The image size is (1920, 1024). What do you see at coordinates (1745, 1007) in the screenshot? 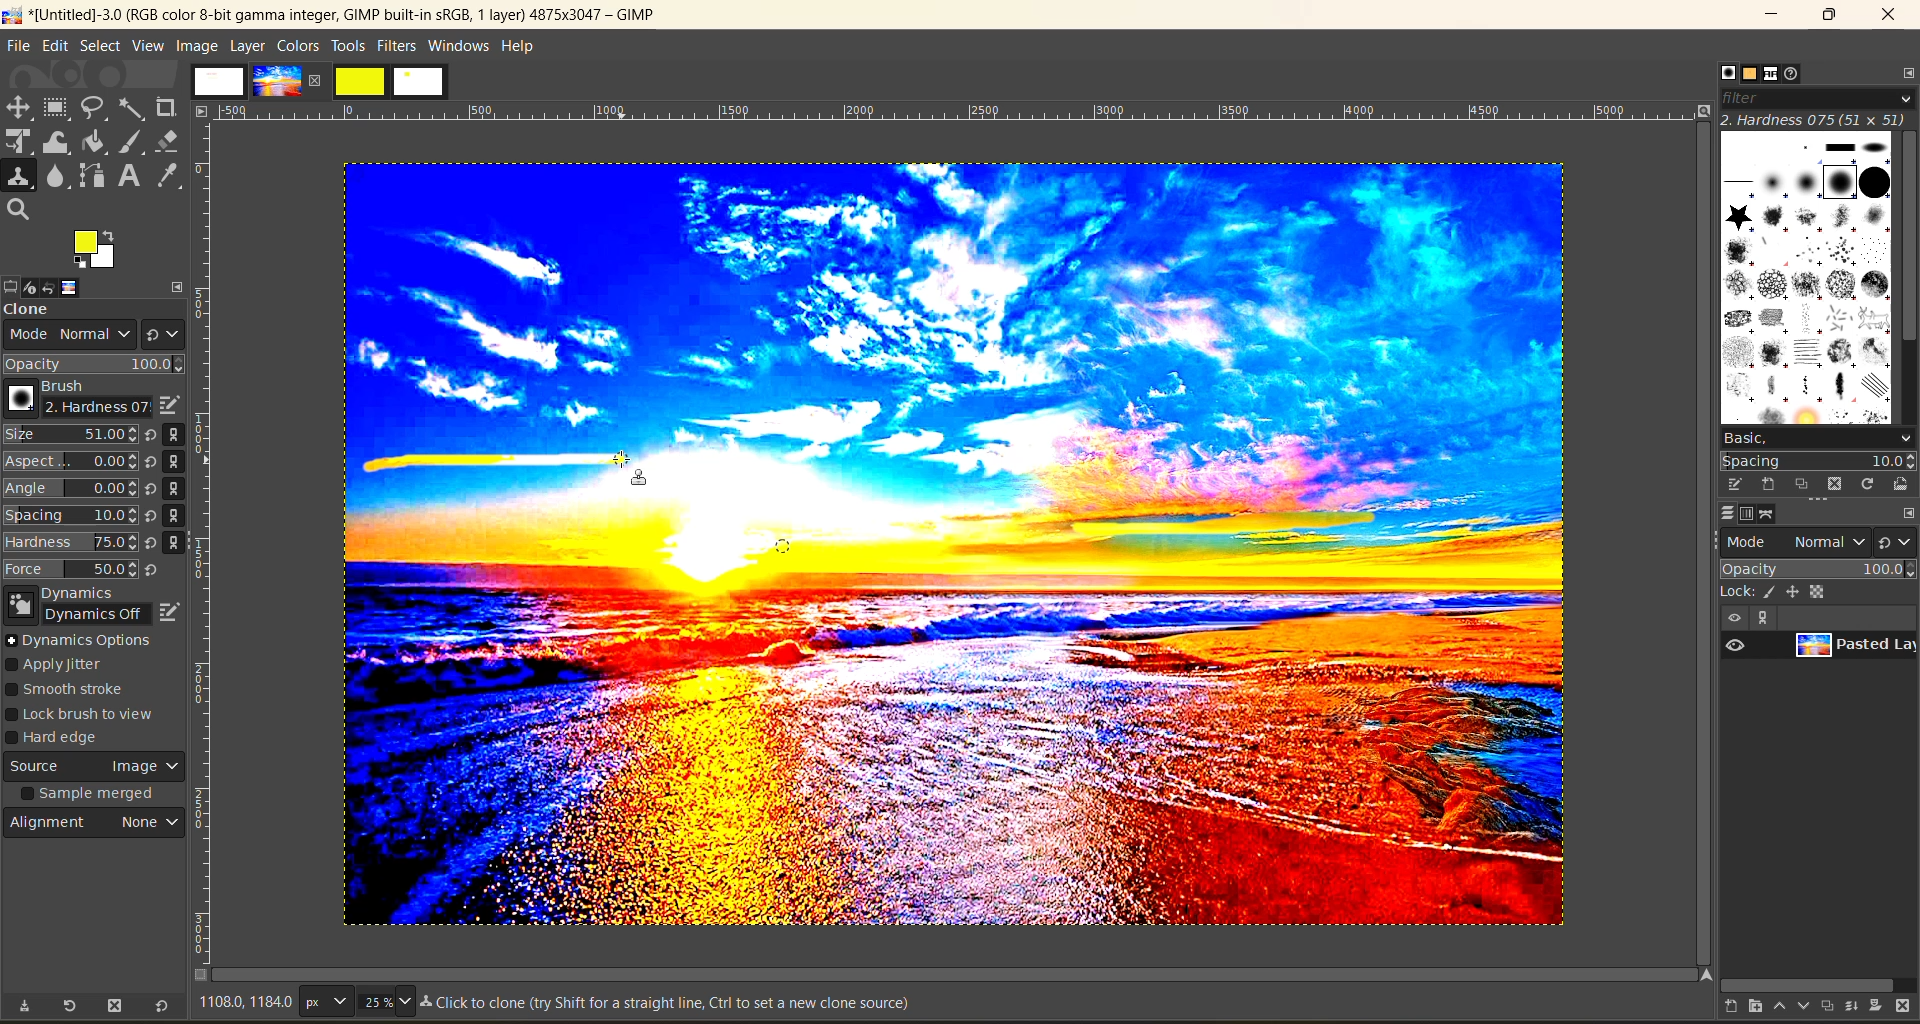
I see `create a new layer group` at bounding box center [1745, 1007].